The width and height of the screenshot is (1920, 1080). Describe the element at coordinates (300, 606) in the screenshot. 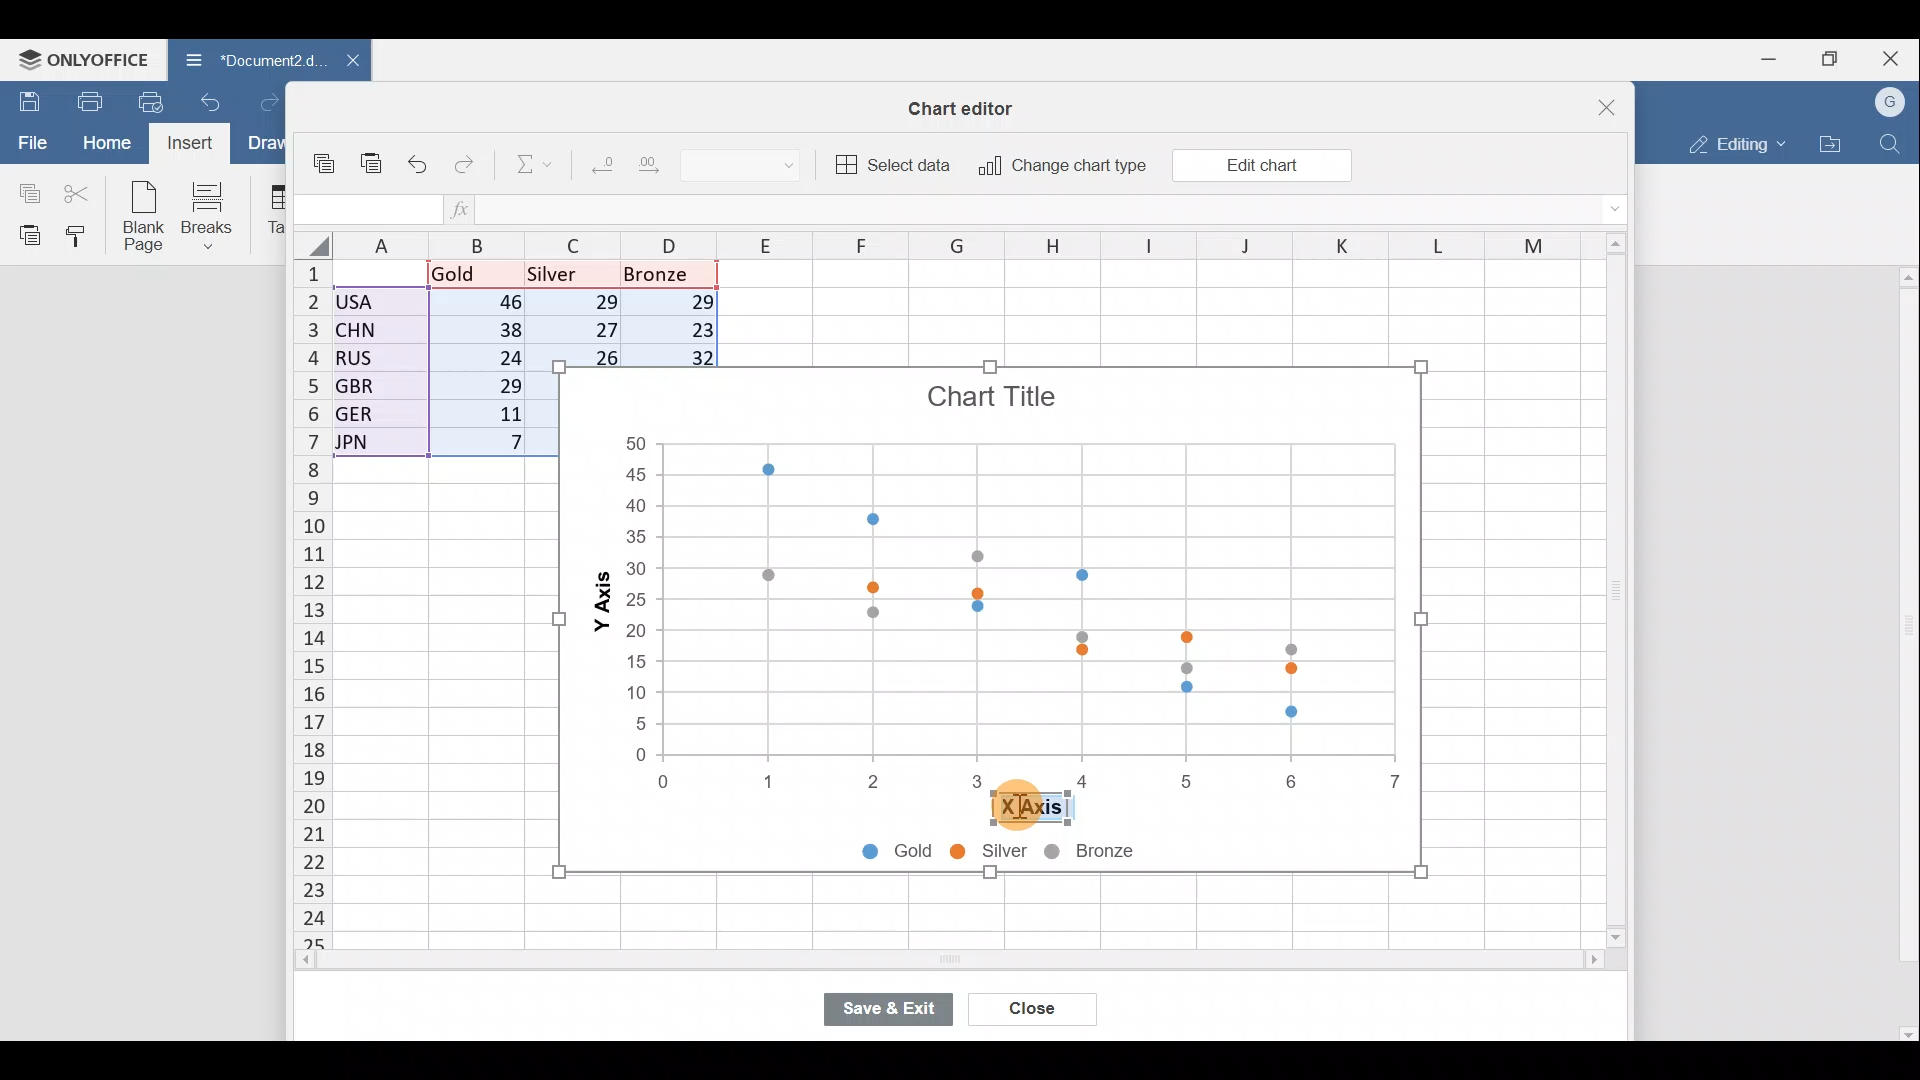

I see `Rows` at that location.